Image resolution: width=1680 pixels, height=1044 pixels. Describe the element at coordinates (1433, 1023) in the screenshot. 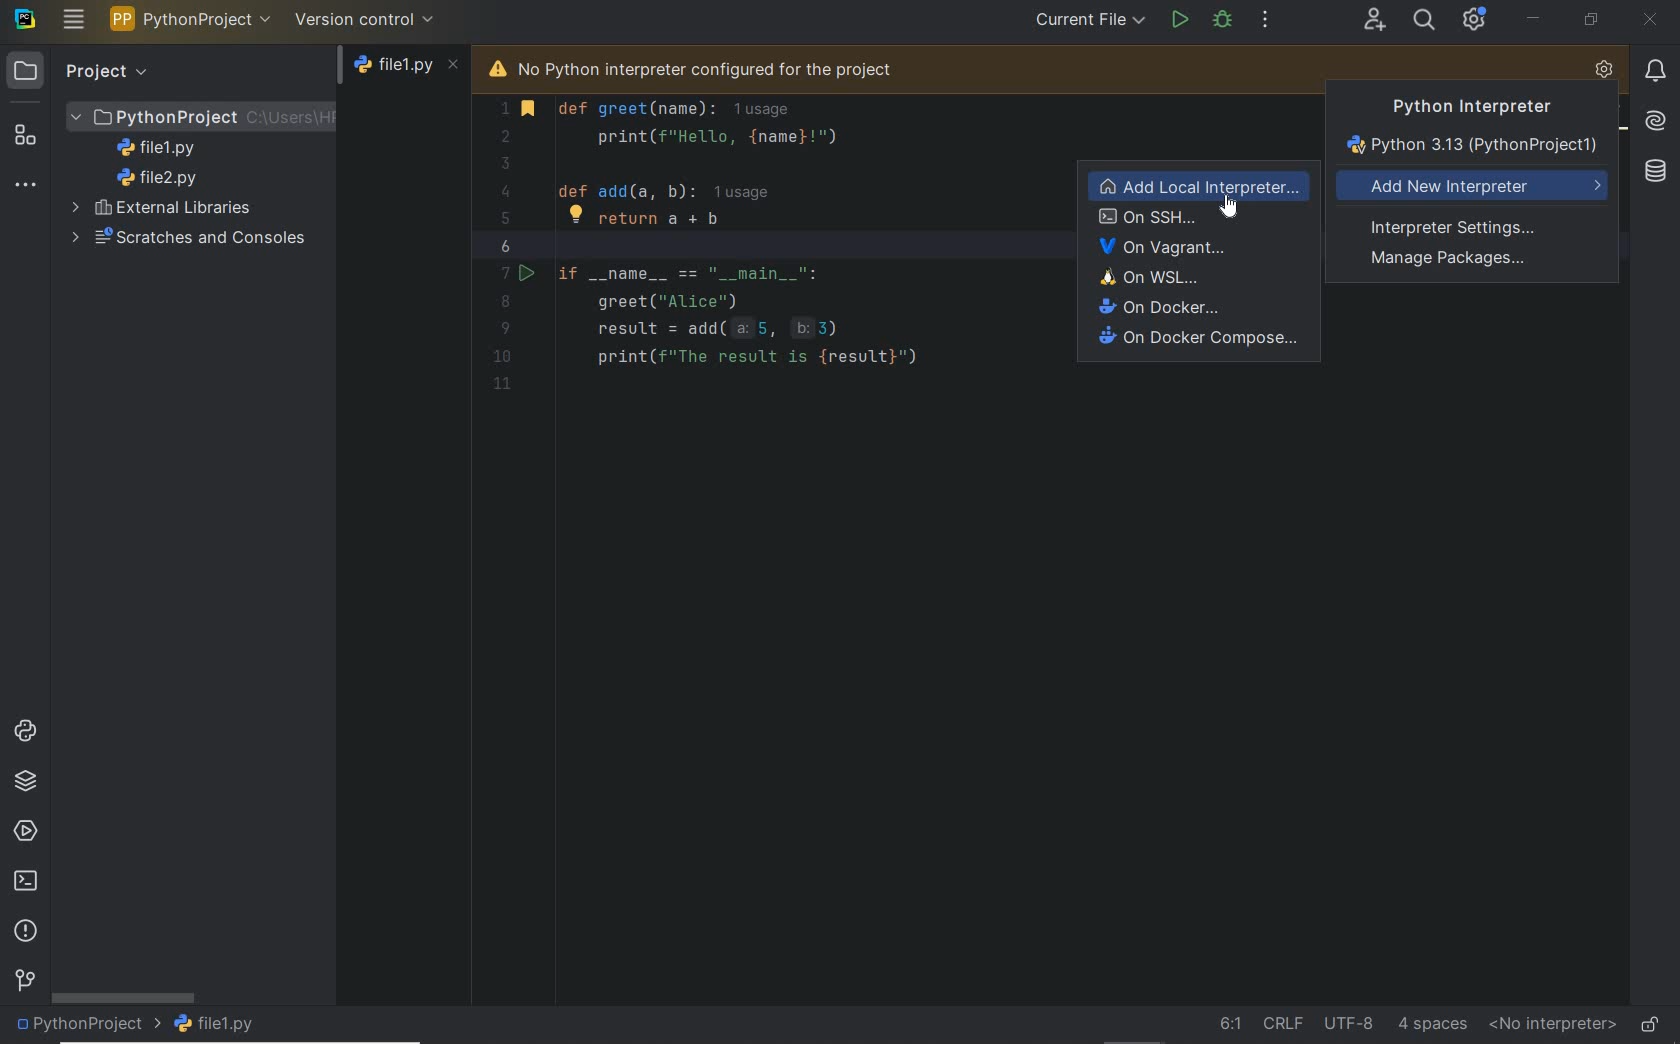

I see `indent` at that location.